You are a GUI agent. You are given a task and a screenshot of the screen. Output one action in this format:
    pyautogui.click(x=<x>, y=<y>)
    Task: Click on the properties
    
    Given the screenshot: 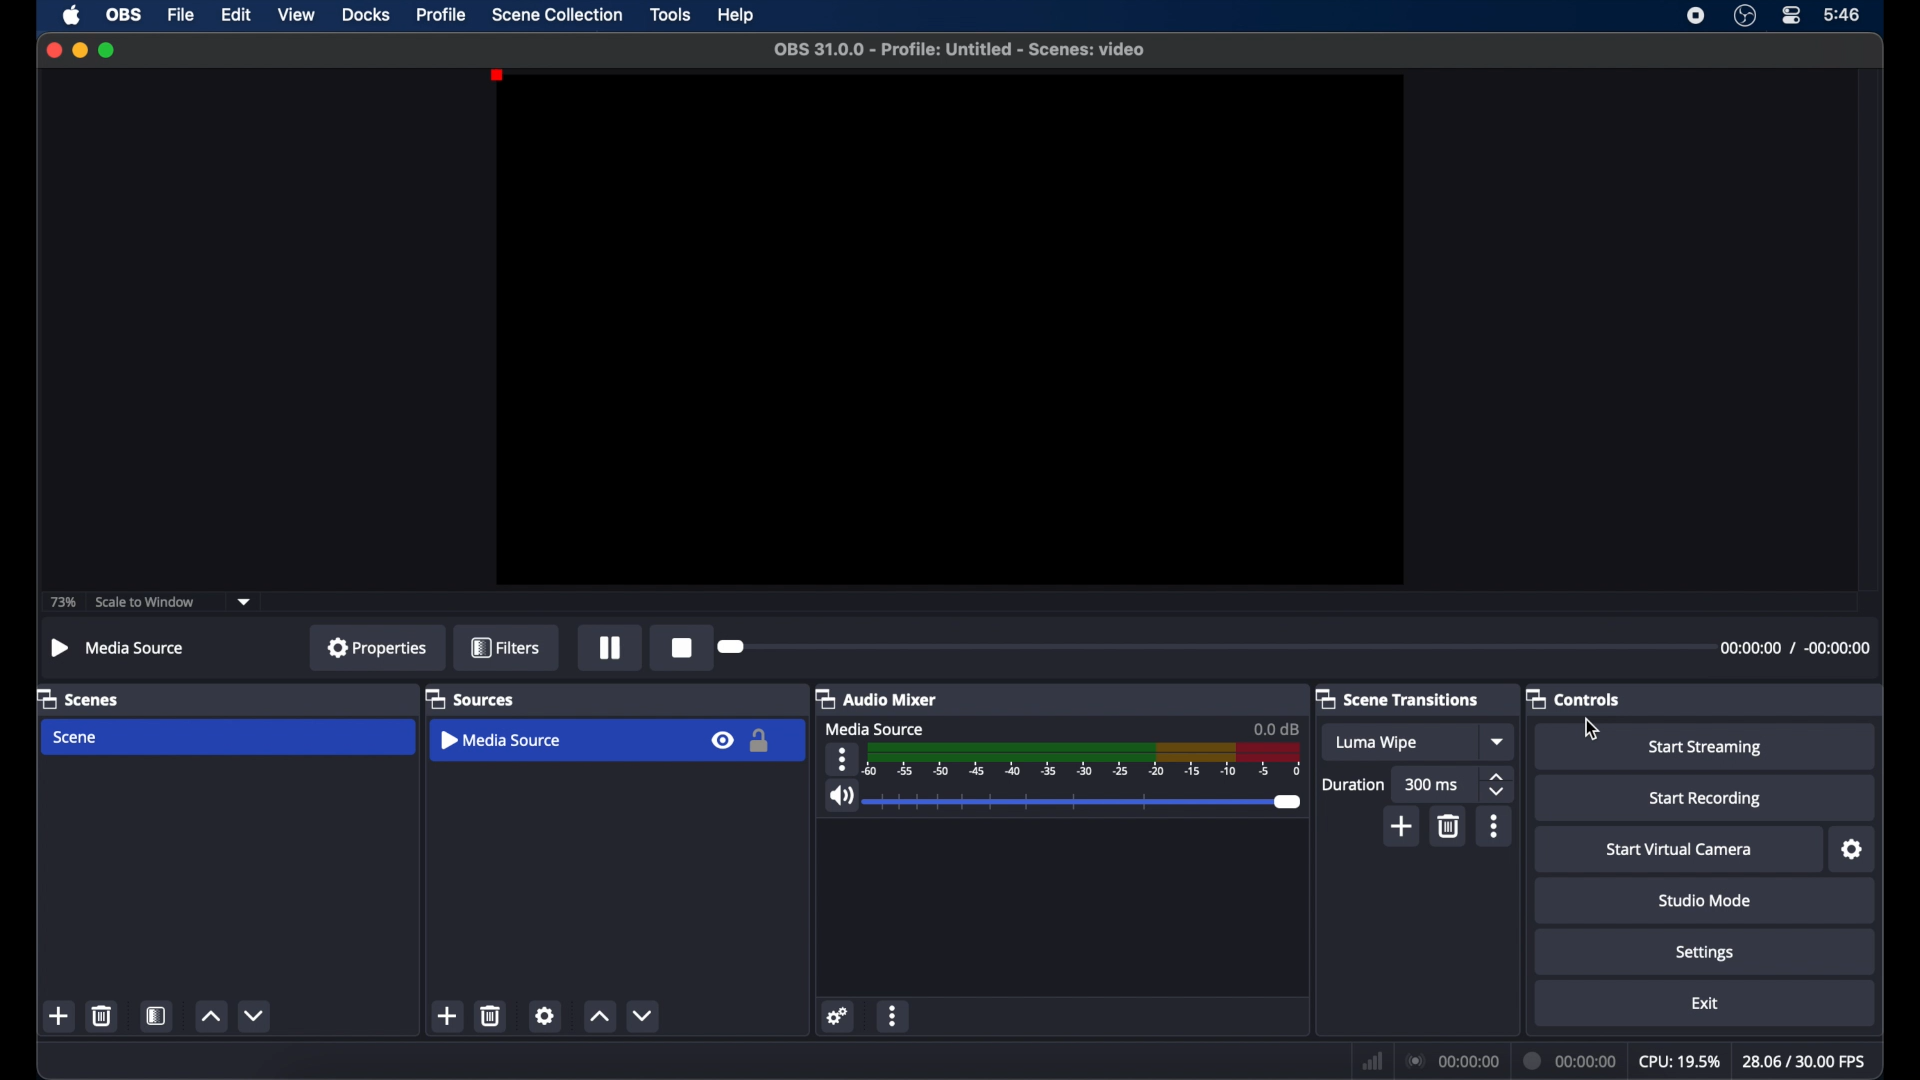 What is the action you would take?
    pyautogui.click(x=378, y=647)
    